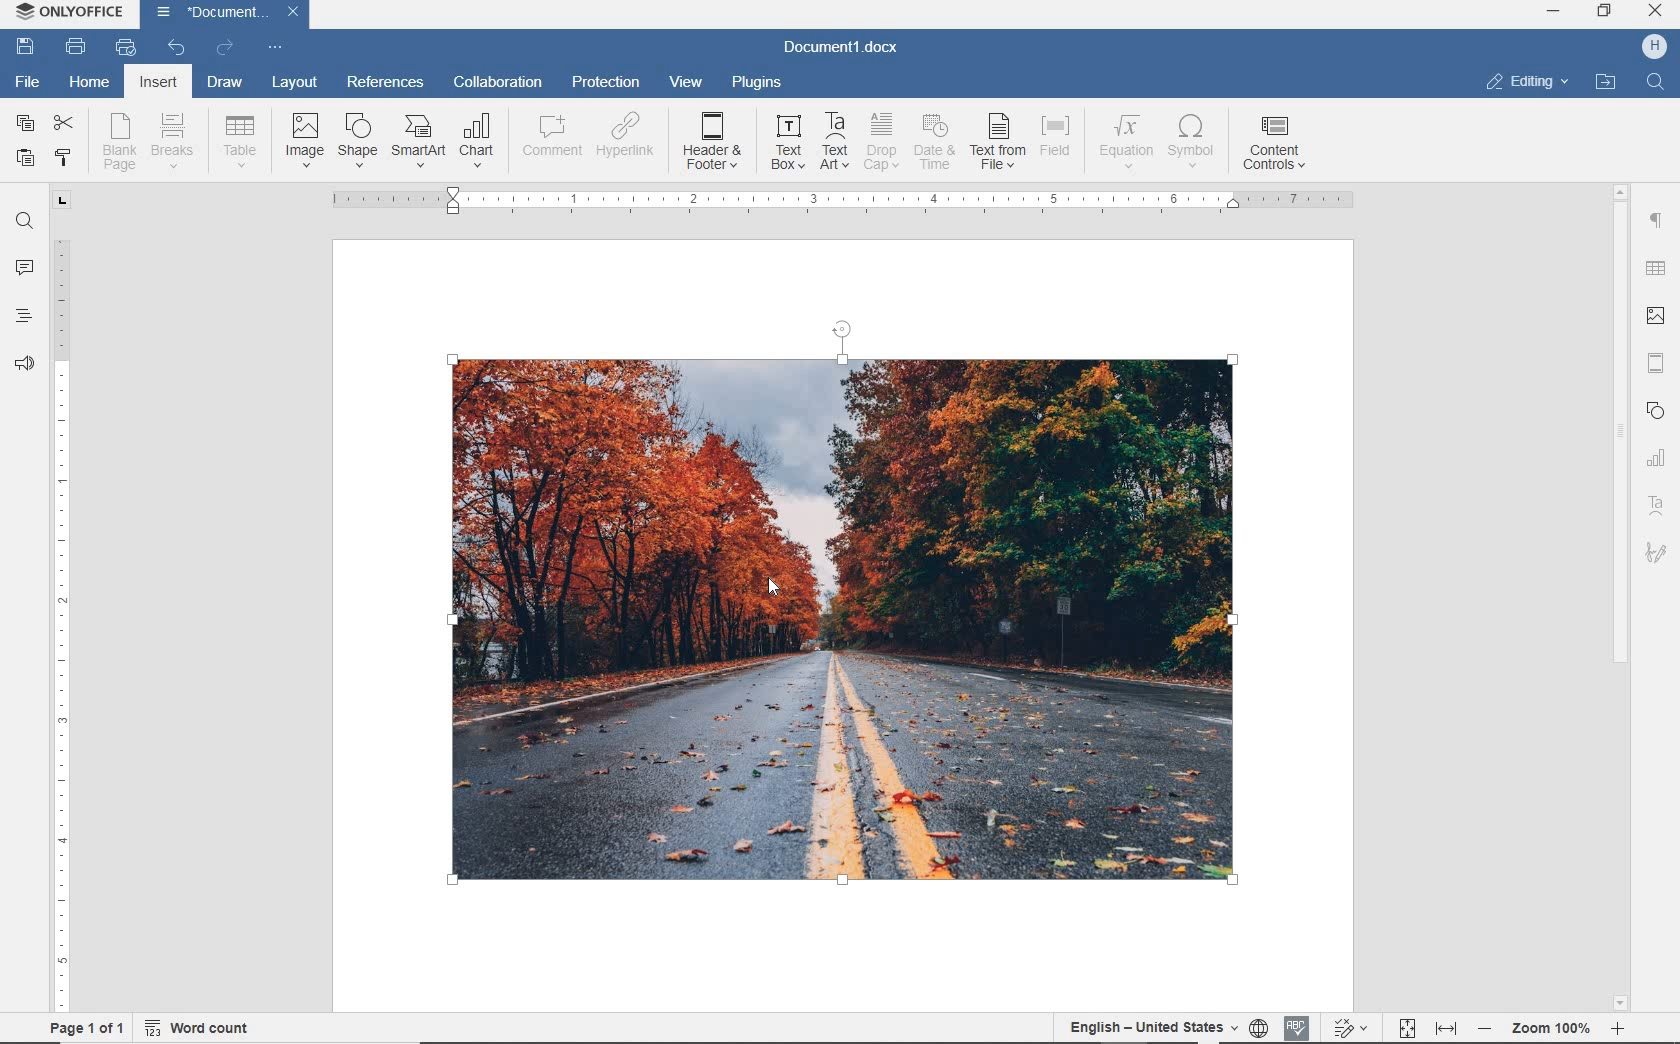  I want to click on image added from an URL., so click(843, 638).